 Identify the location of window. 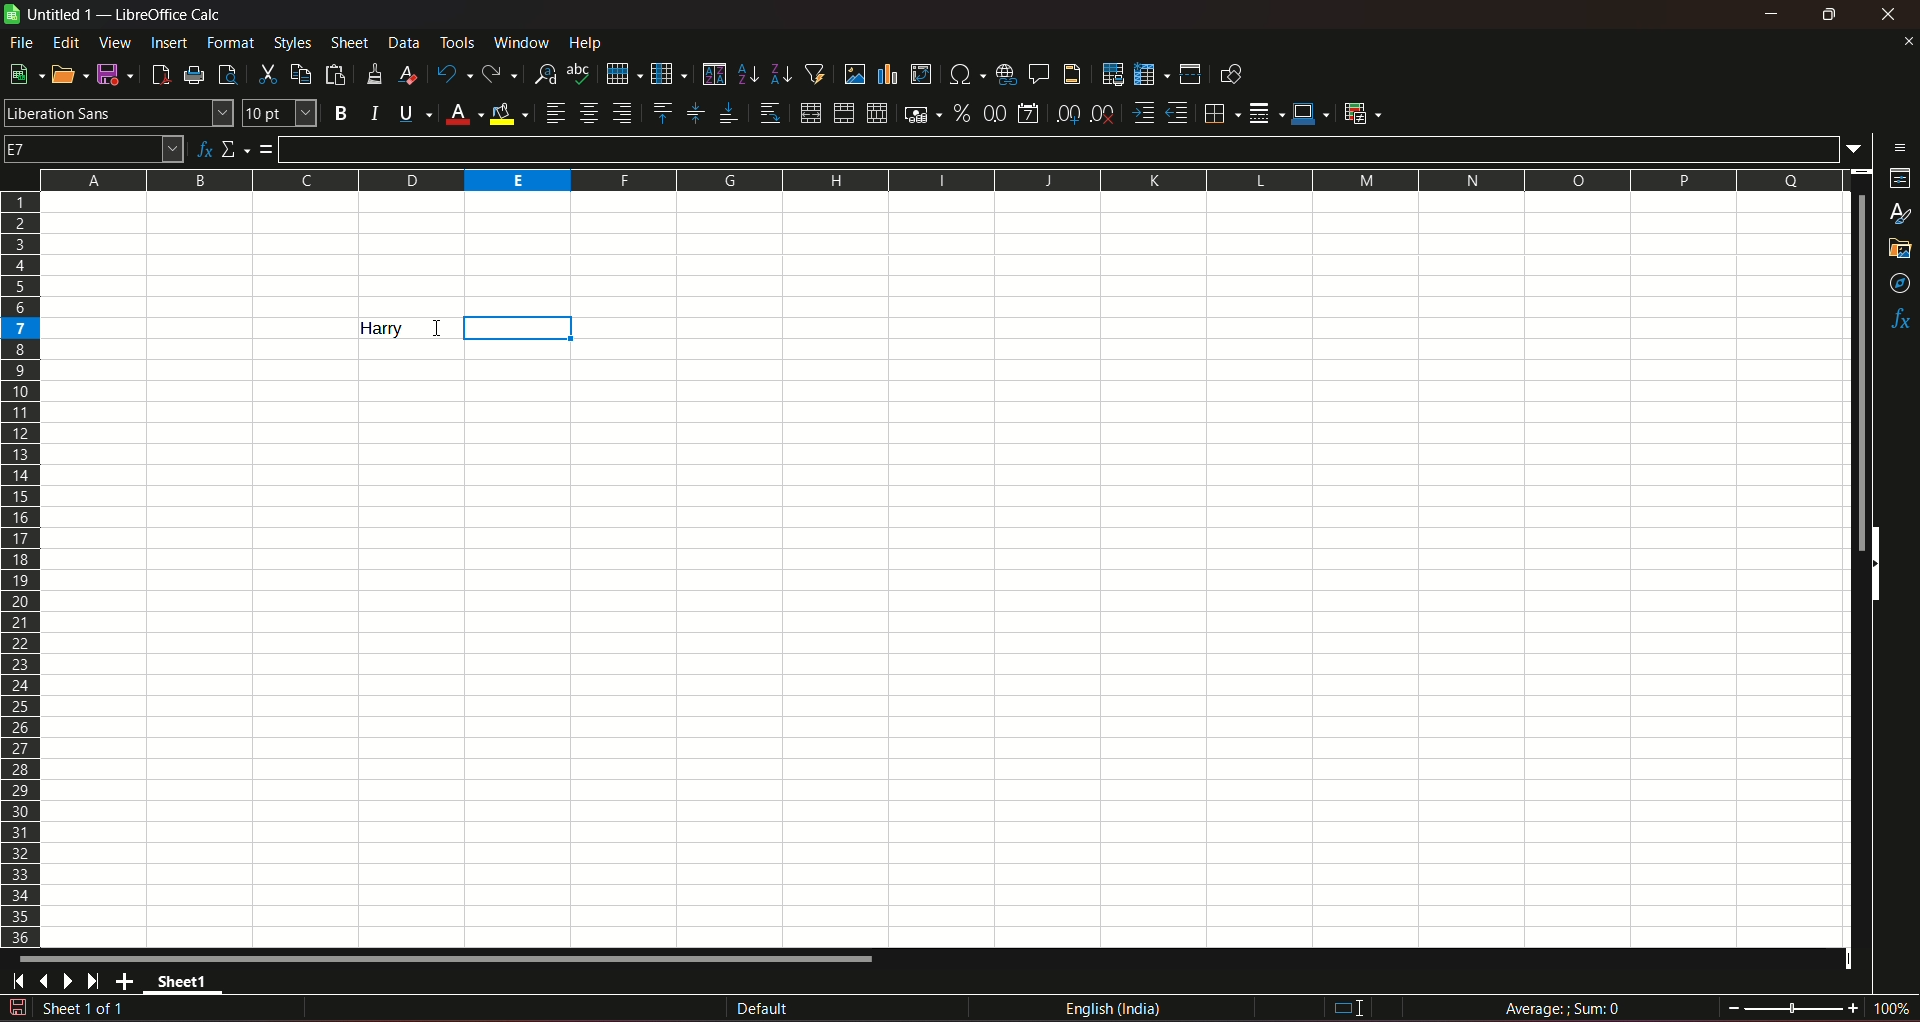
(524, 43).